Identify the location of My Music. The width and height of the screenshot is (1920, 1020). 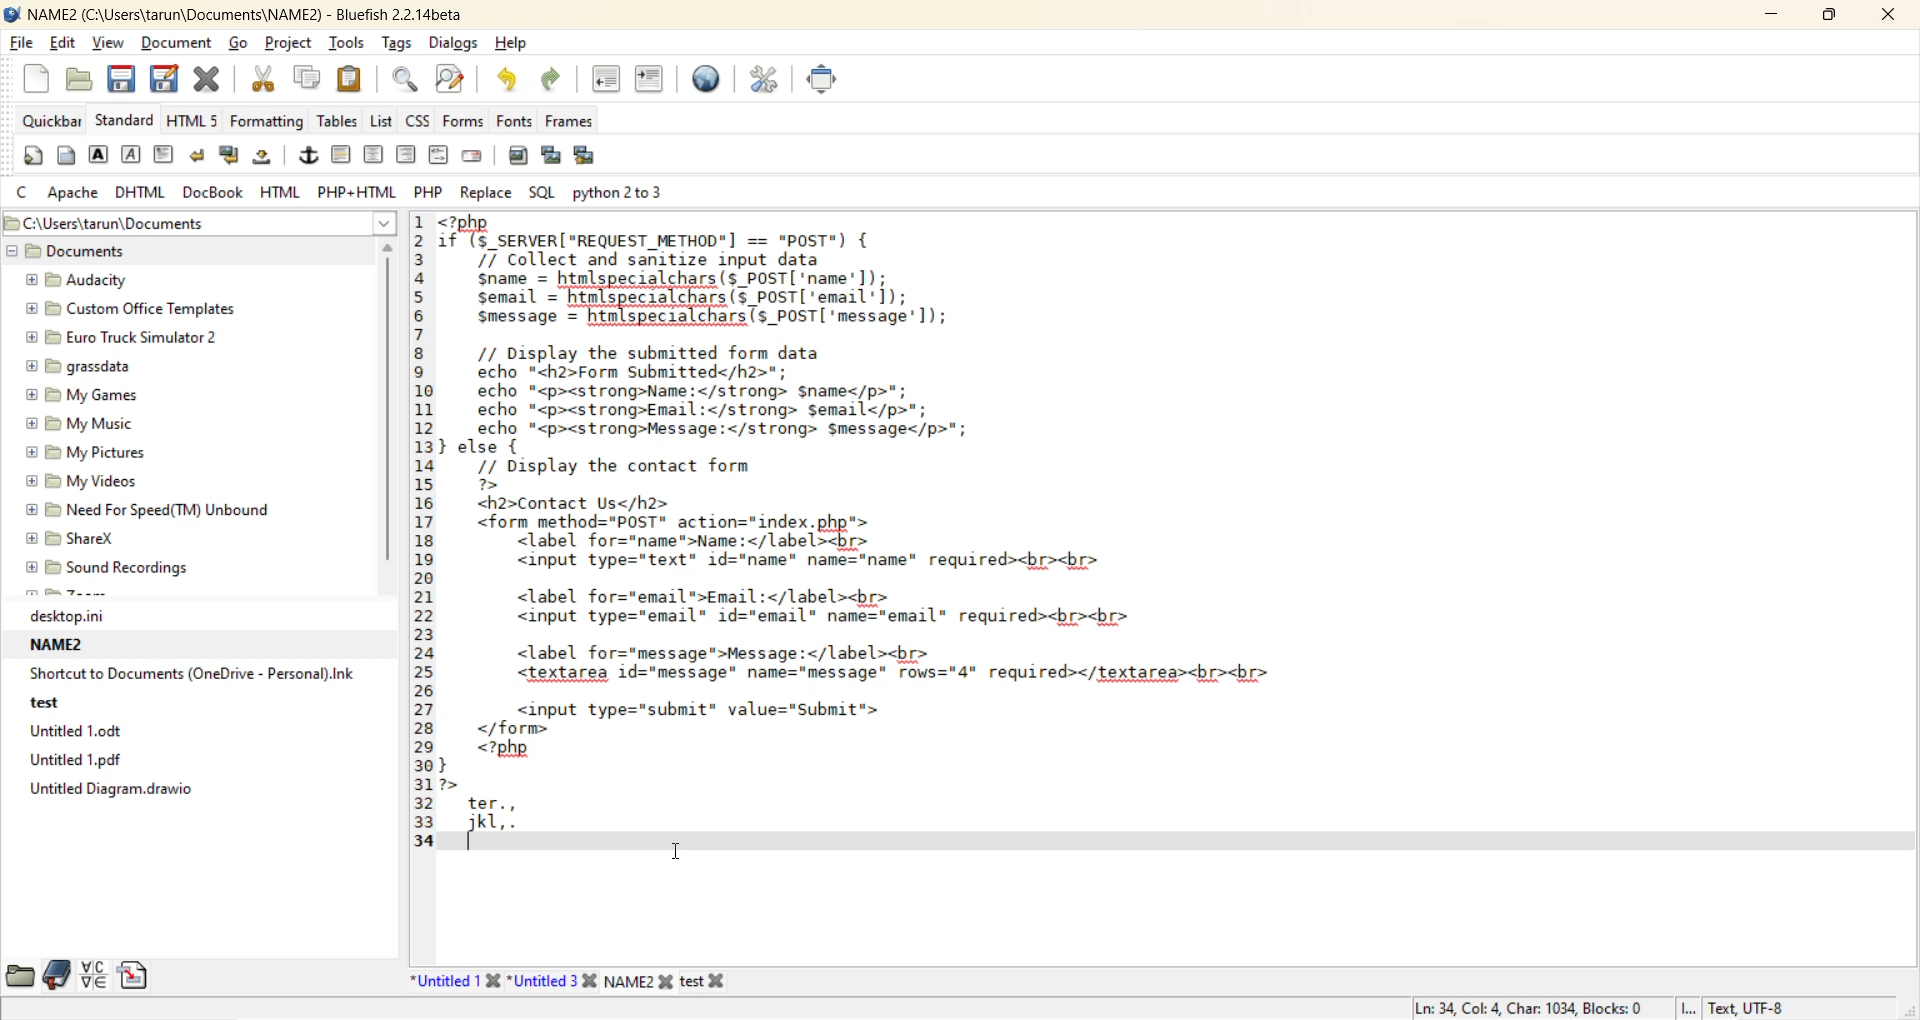
(83, 425).